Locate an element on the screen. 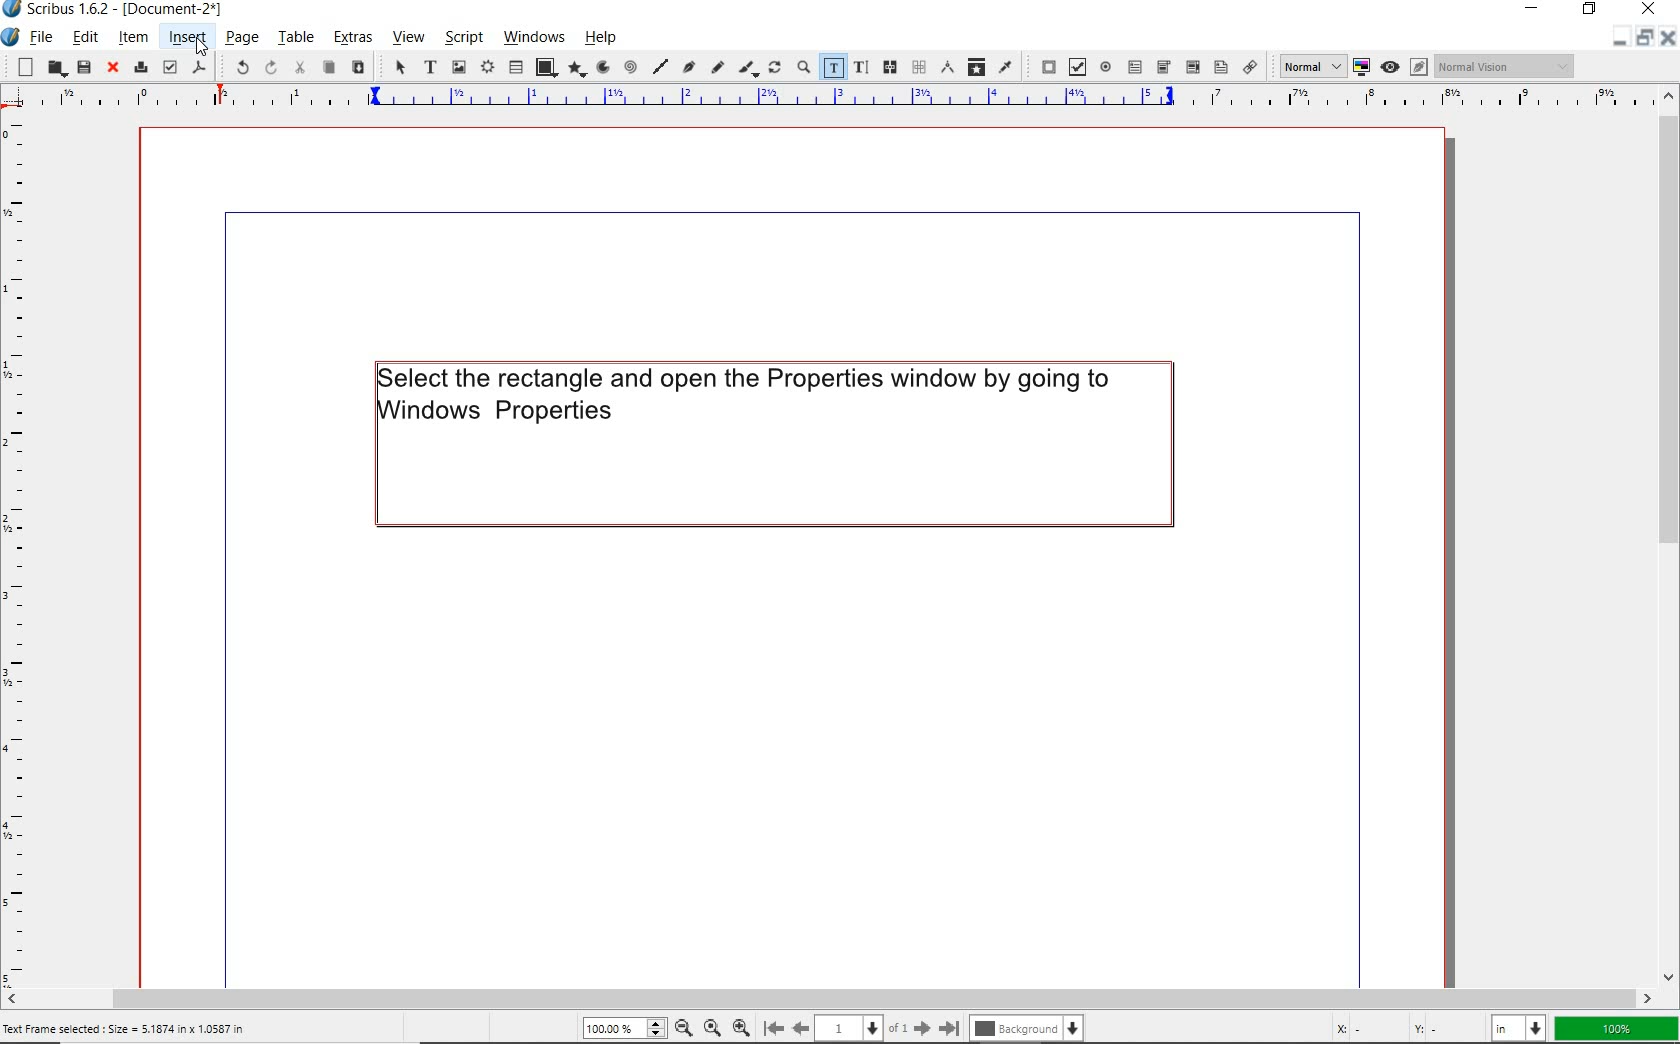 The height and width of the screenshot is (1044, 1680). close is located at coordinates (1668, 42).